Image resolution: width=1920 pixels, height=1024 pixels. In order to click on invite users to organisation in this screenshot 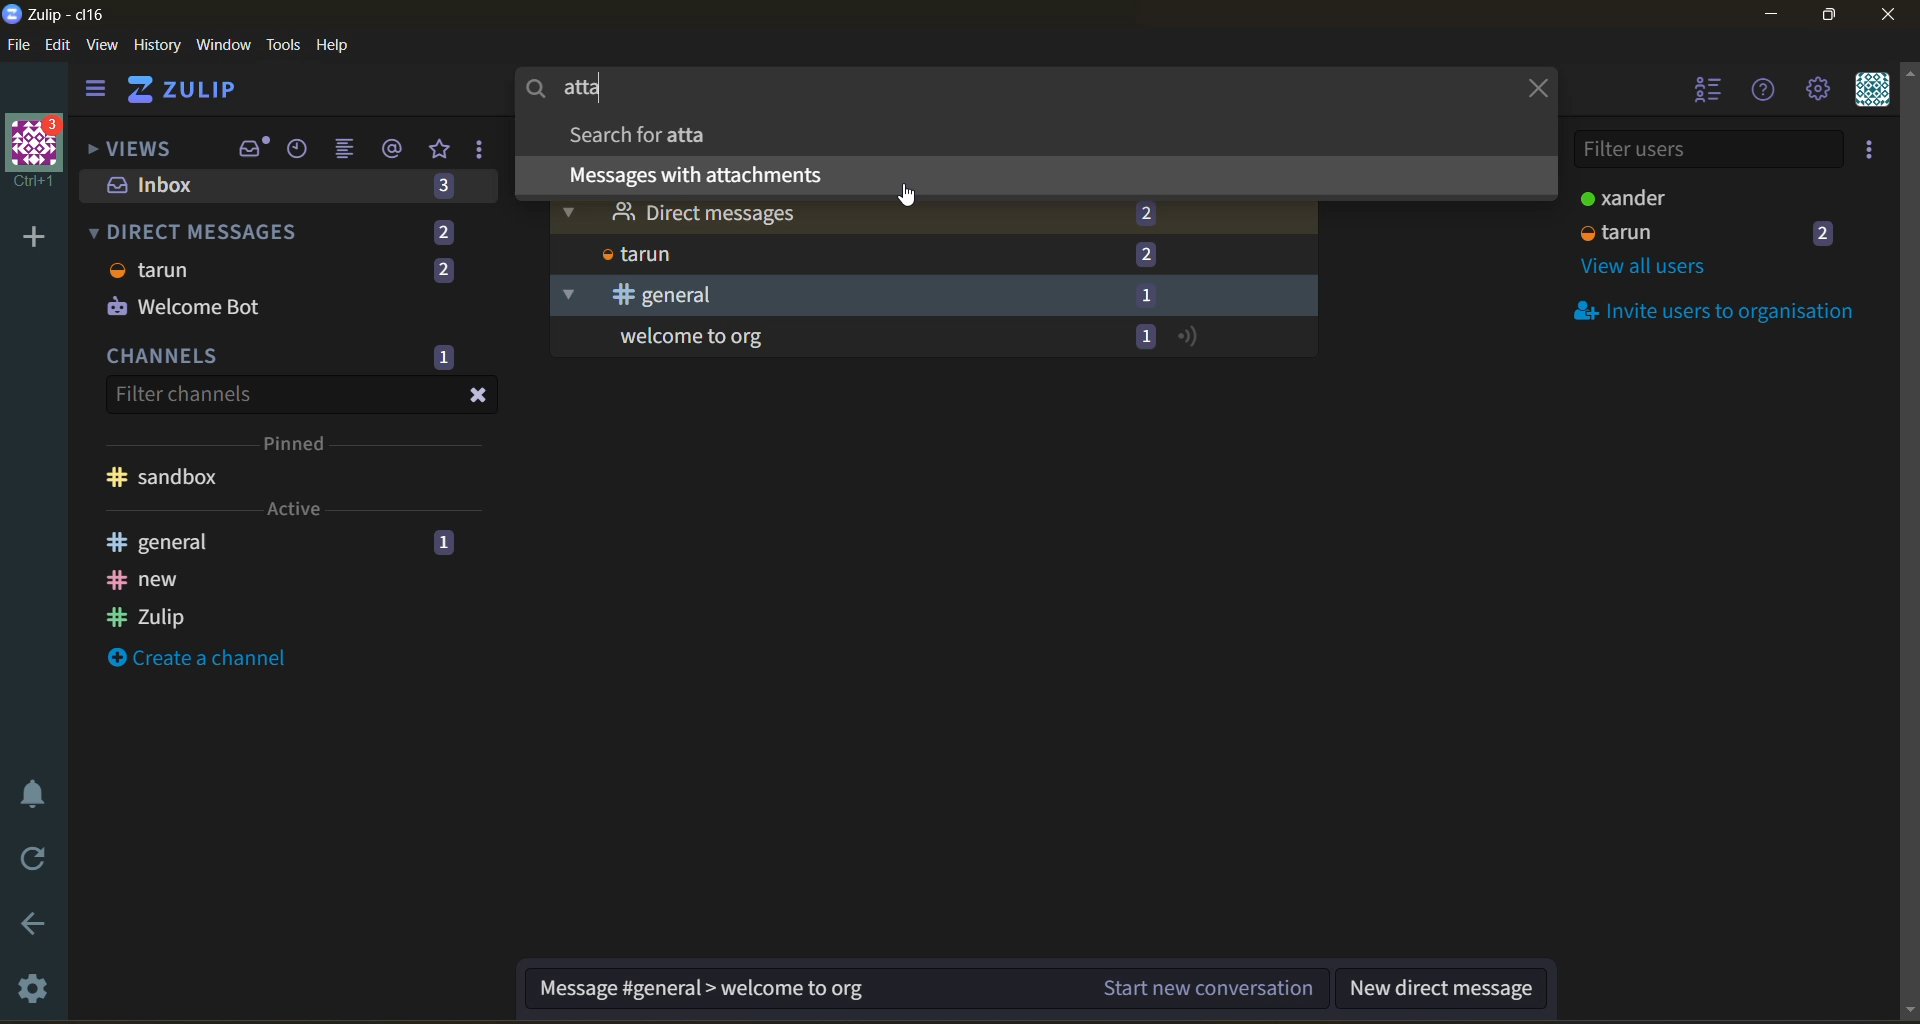, I will do `click(1705, 309)`.